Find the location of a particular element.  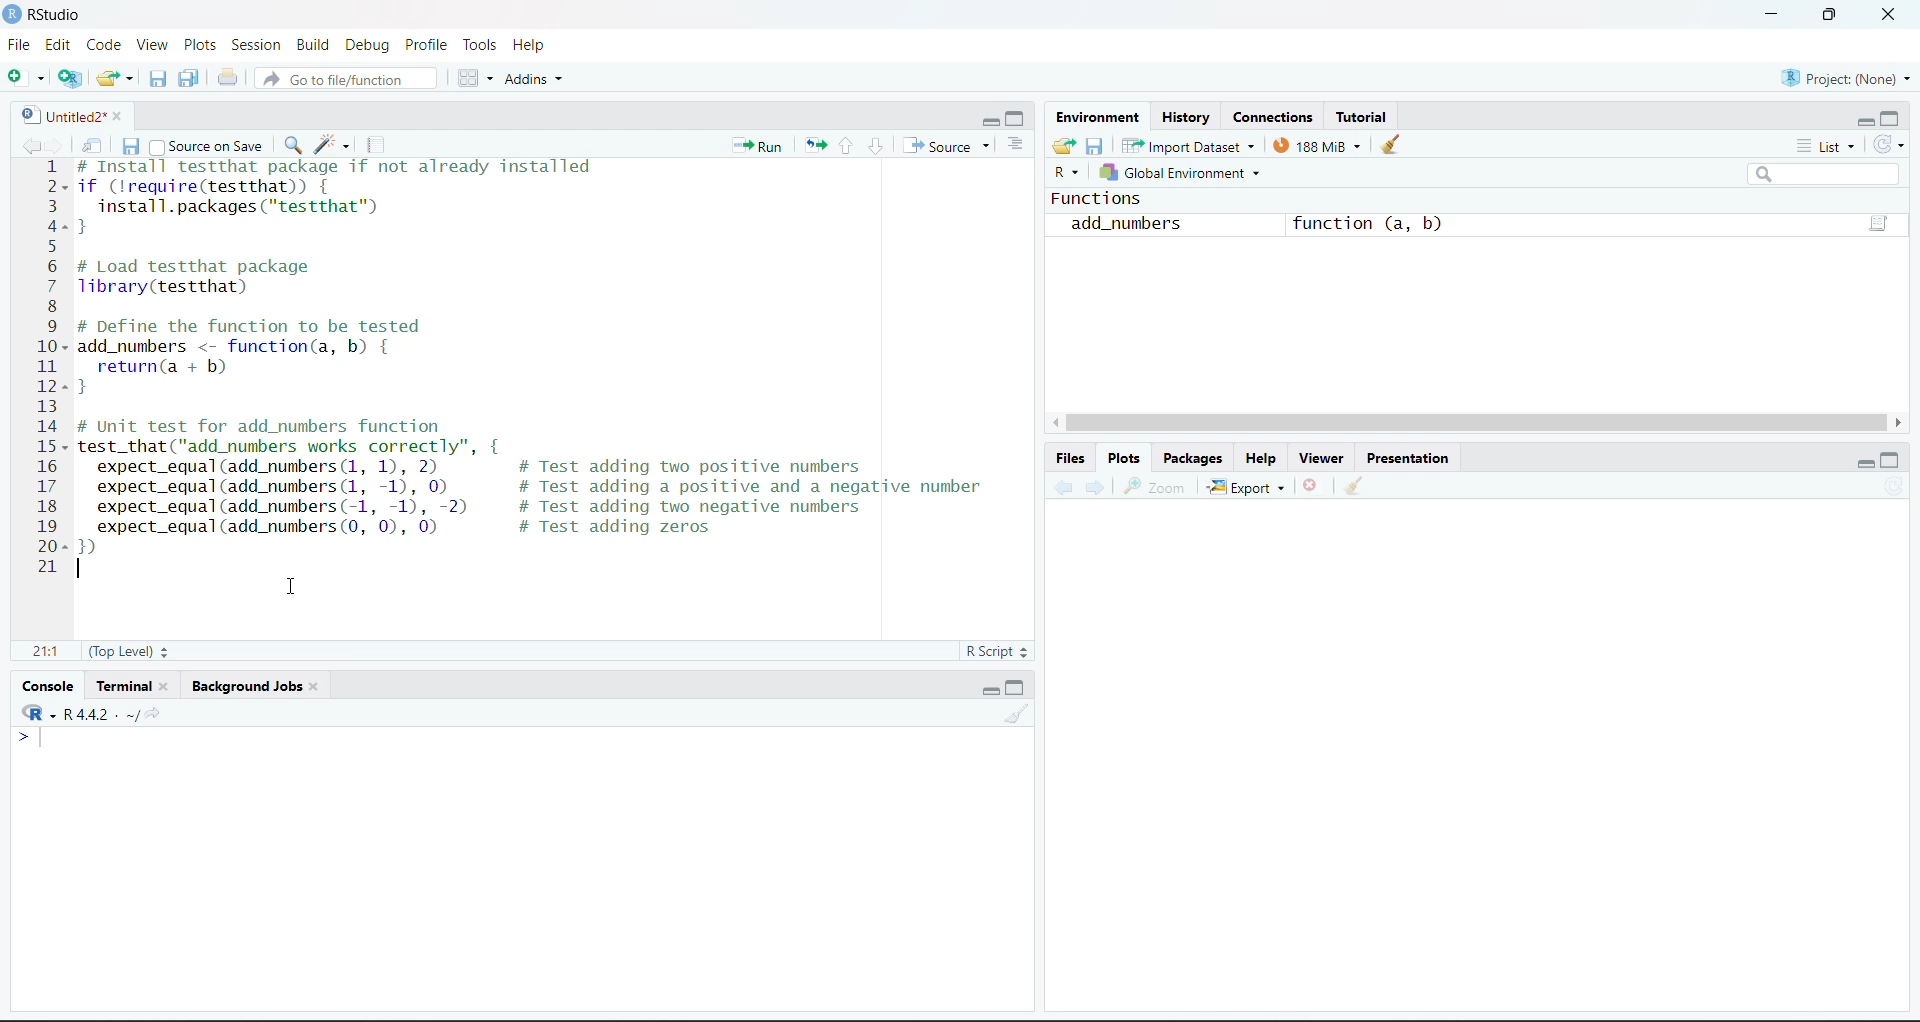

zoom is located at coordinates (1157, 485).